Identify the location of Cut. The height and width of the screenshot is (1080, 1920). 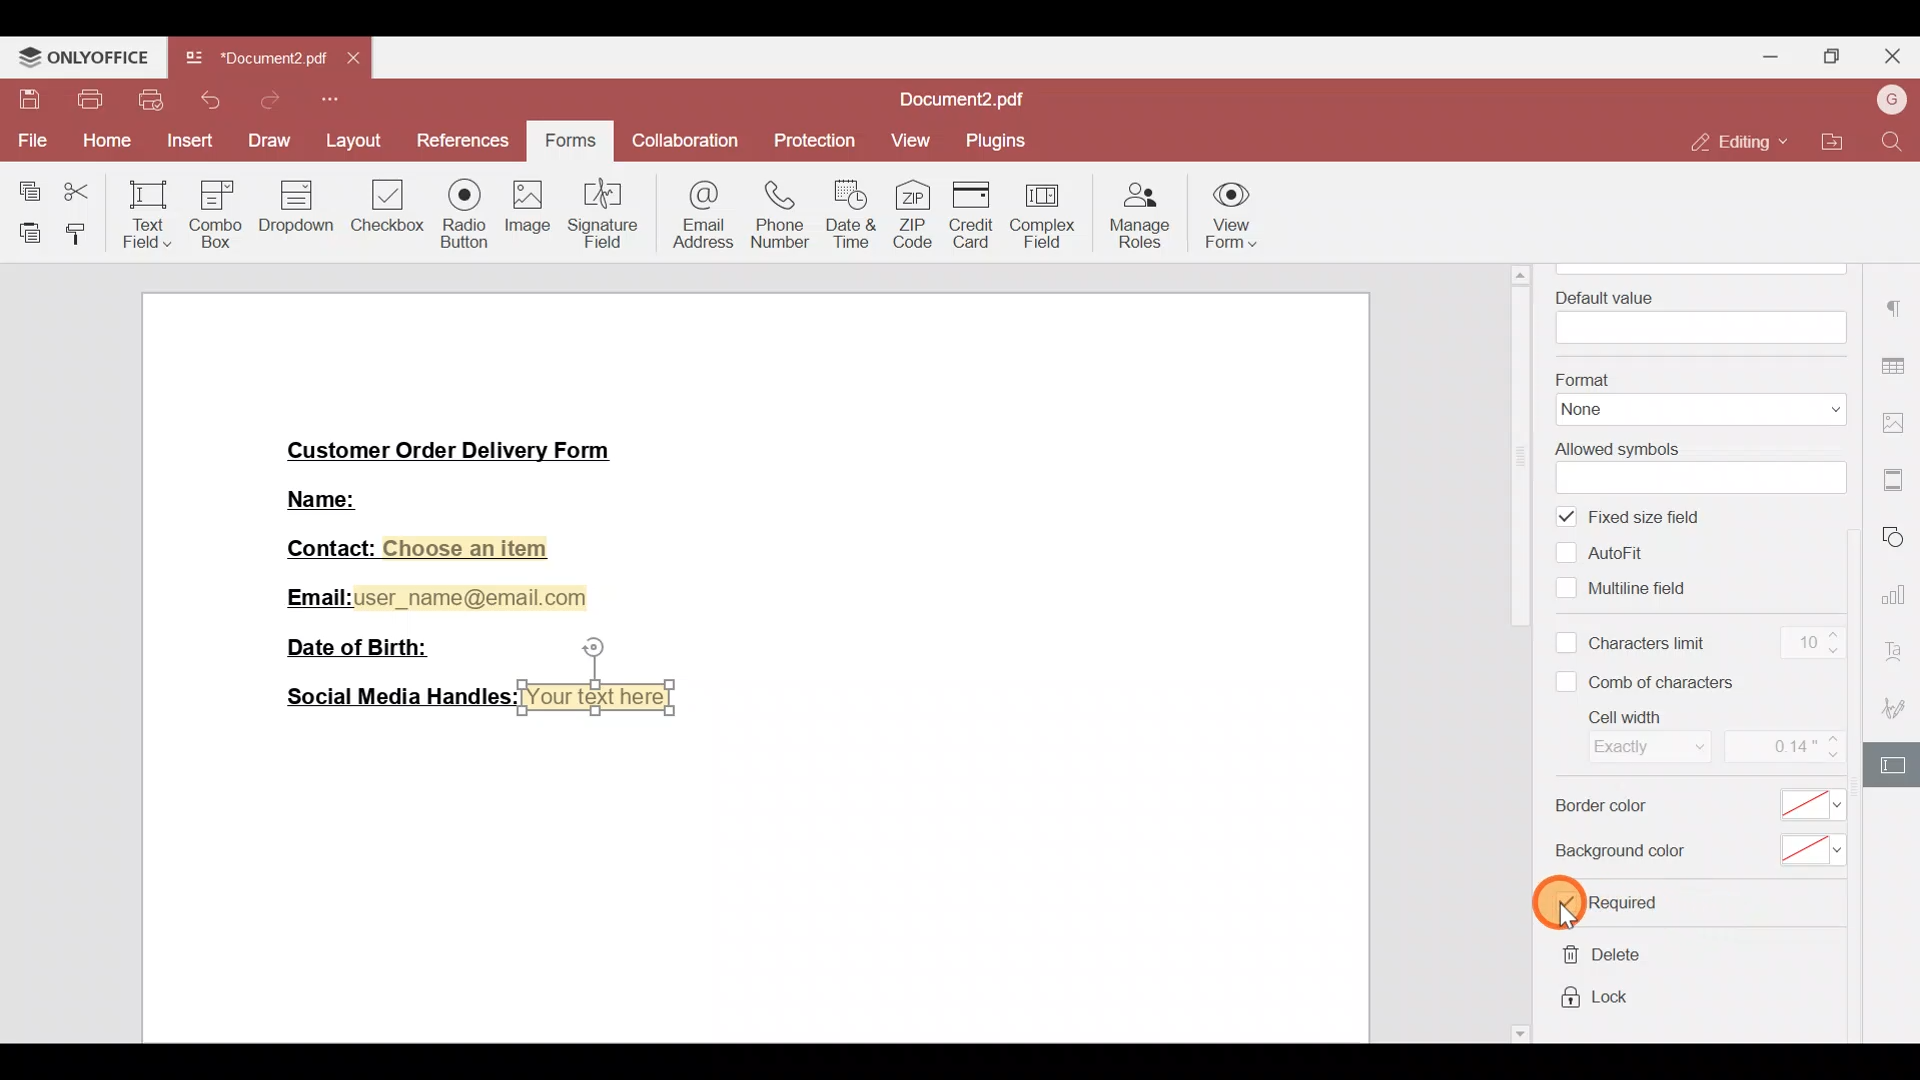
(79, 193).